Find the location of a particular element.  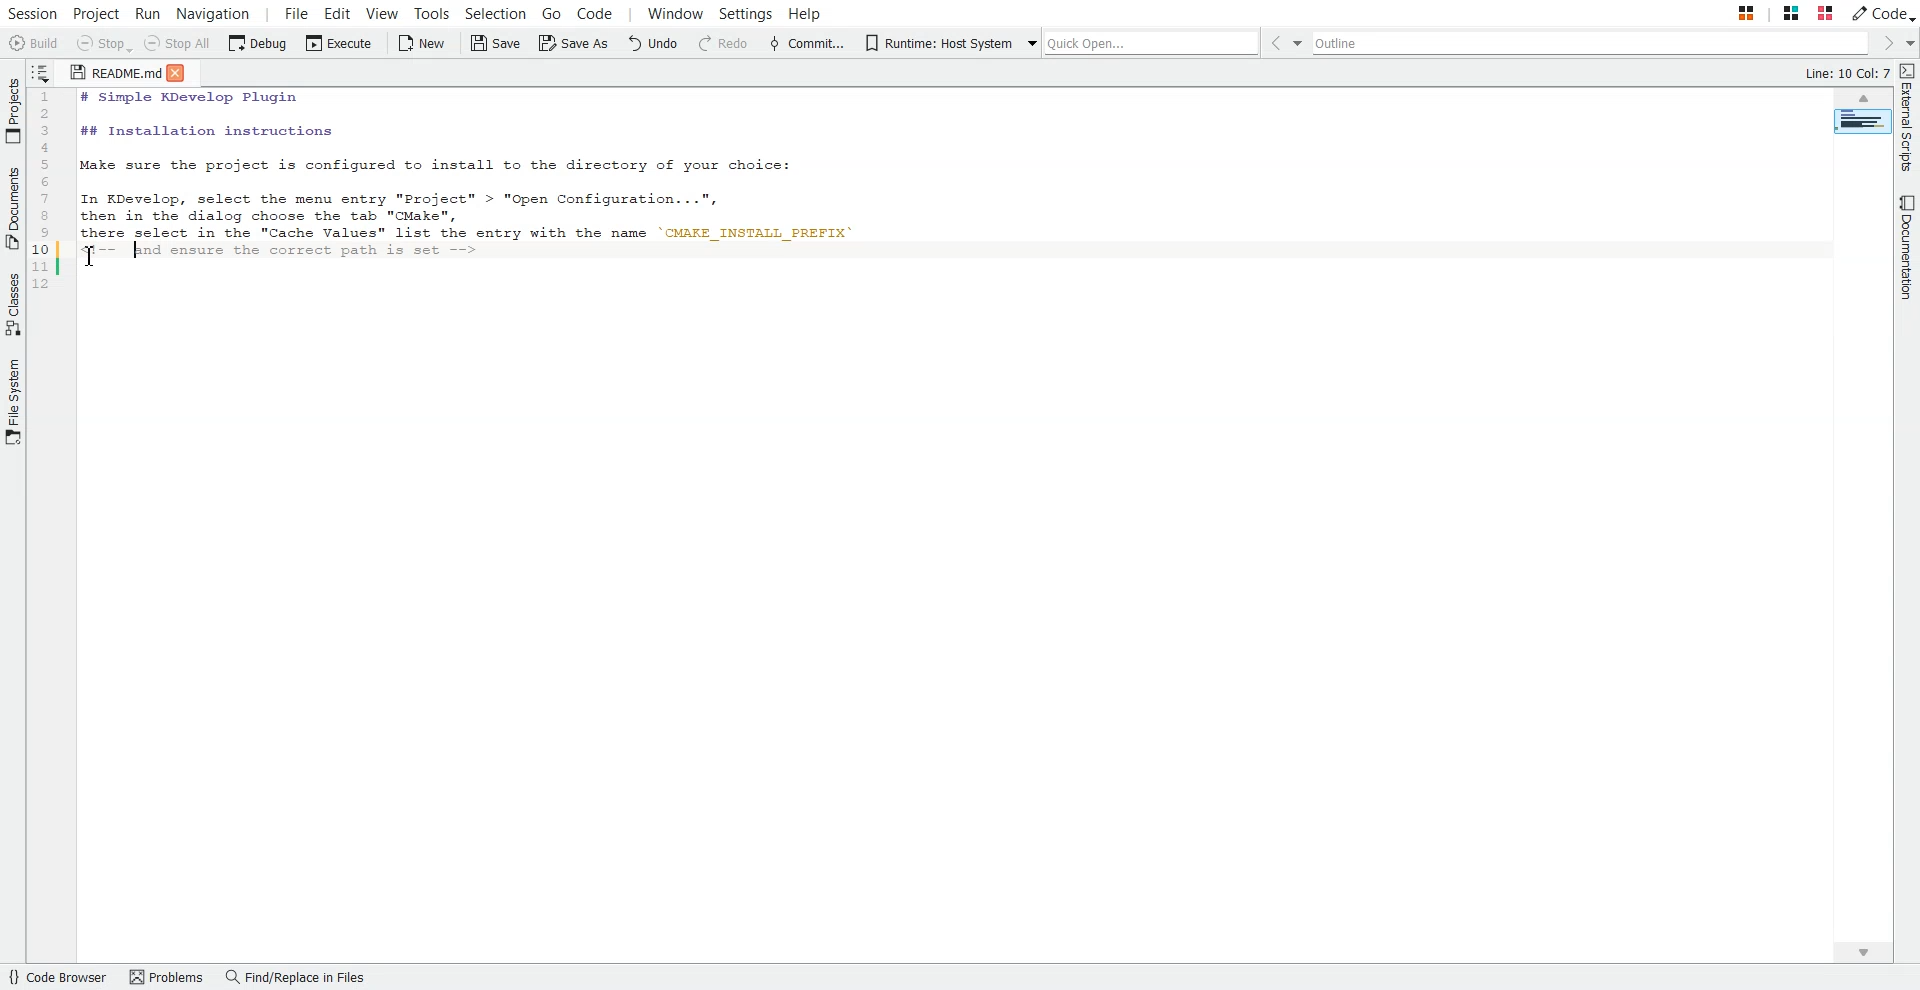

Classes is located at coordinates (13, 305).